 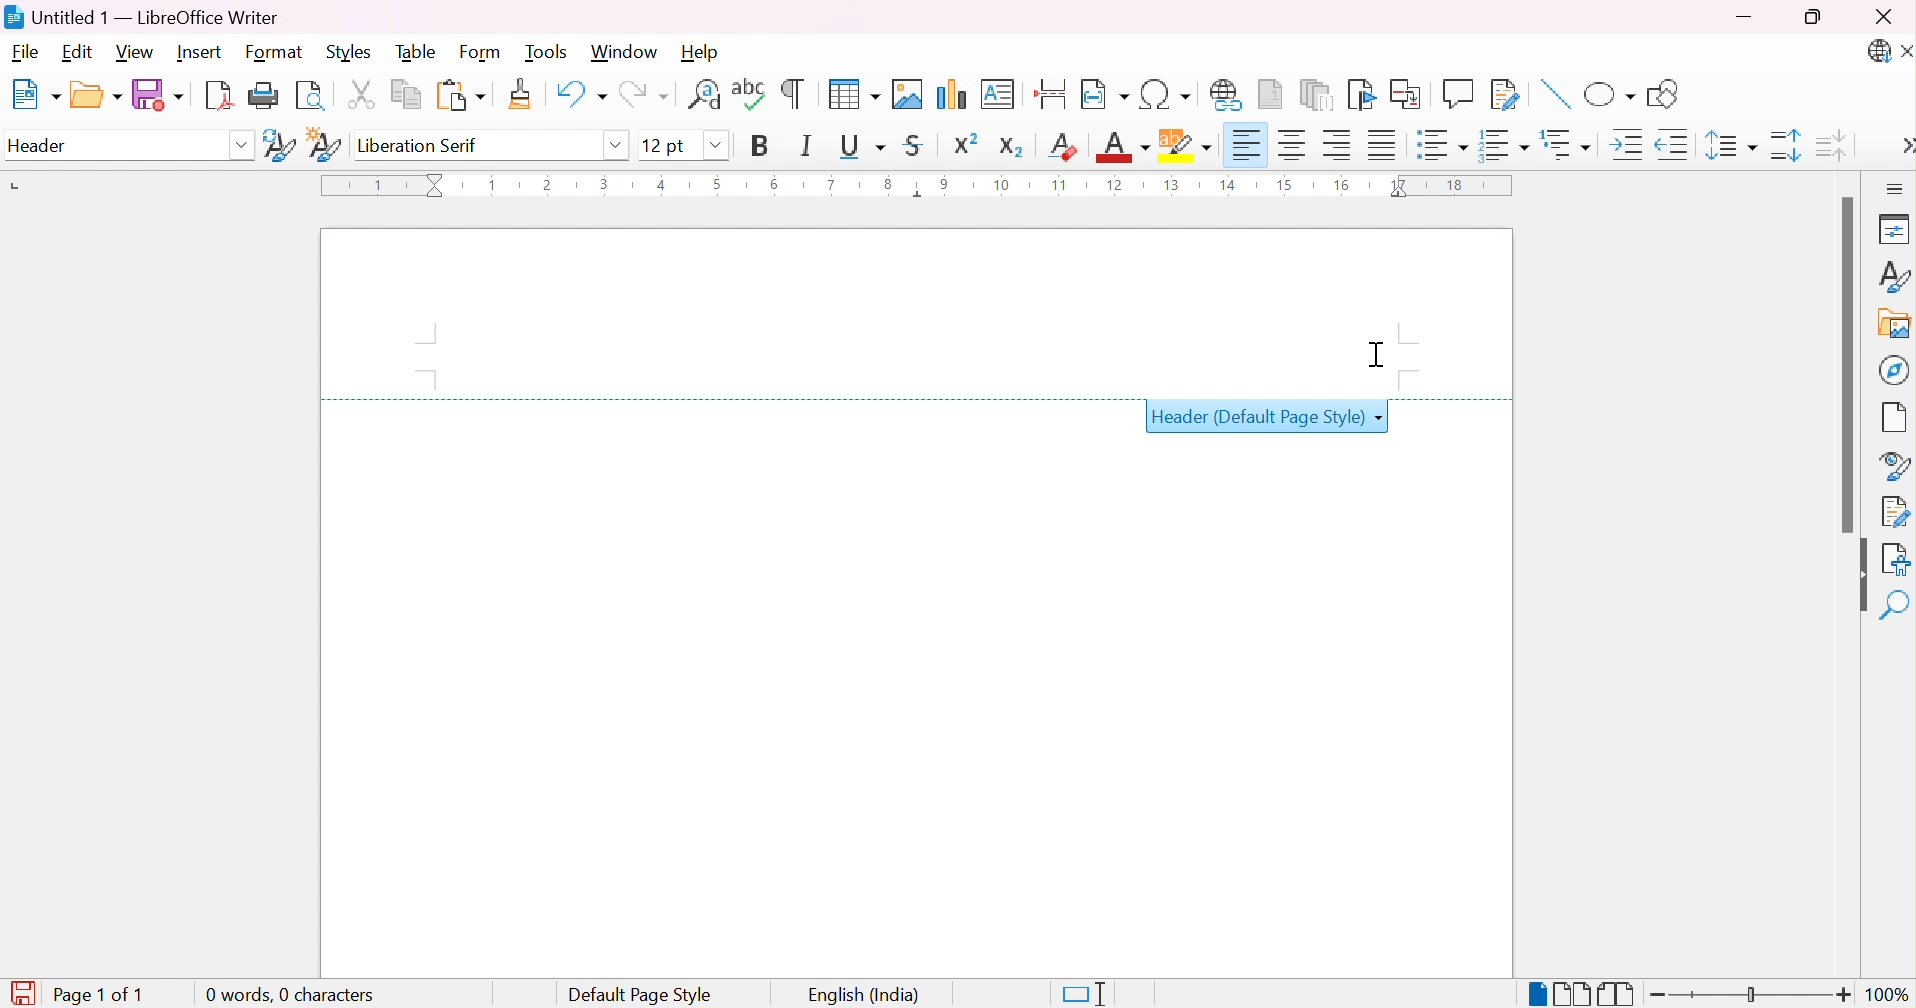 I want to click on Find, so click(x=1894, y=604).